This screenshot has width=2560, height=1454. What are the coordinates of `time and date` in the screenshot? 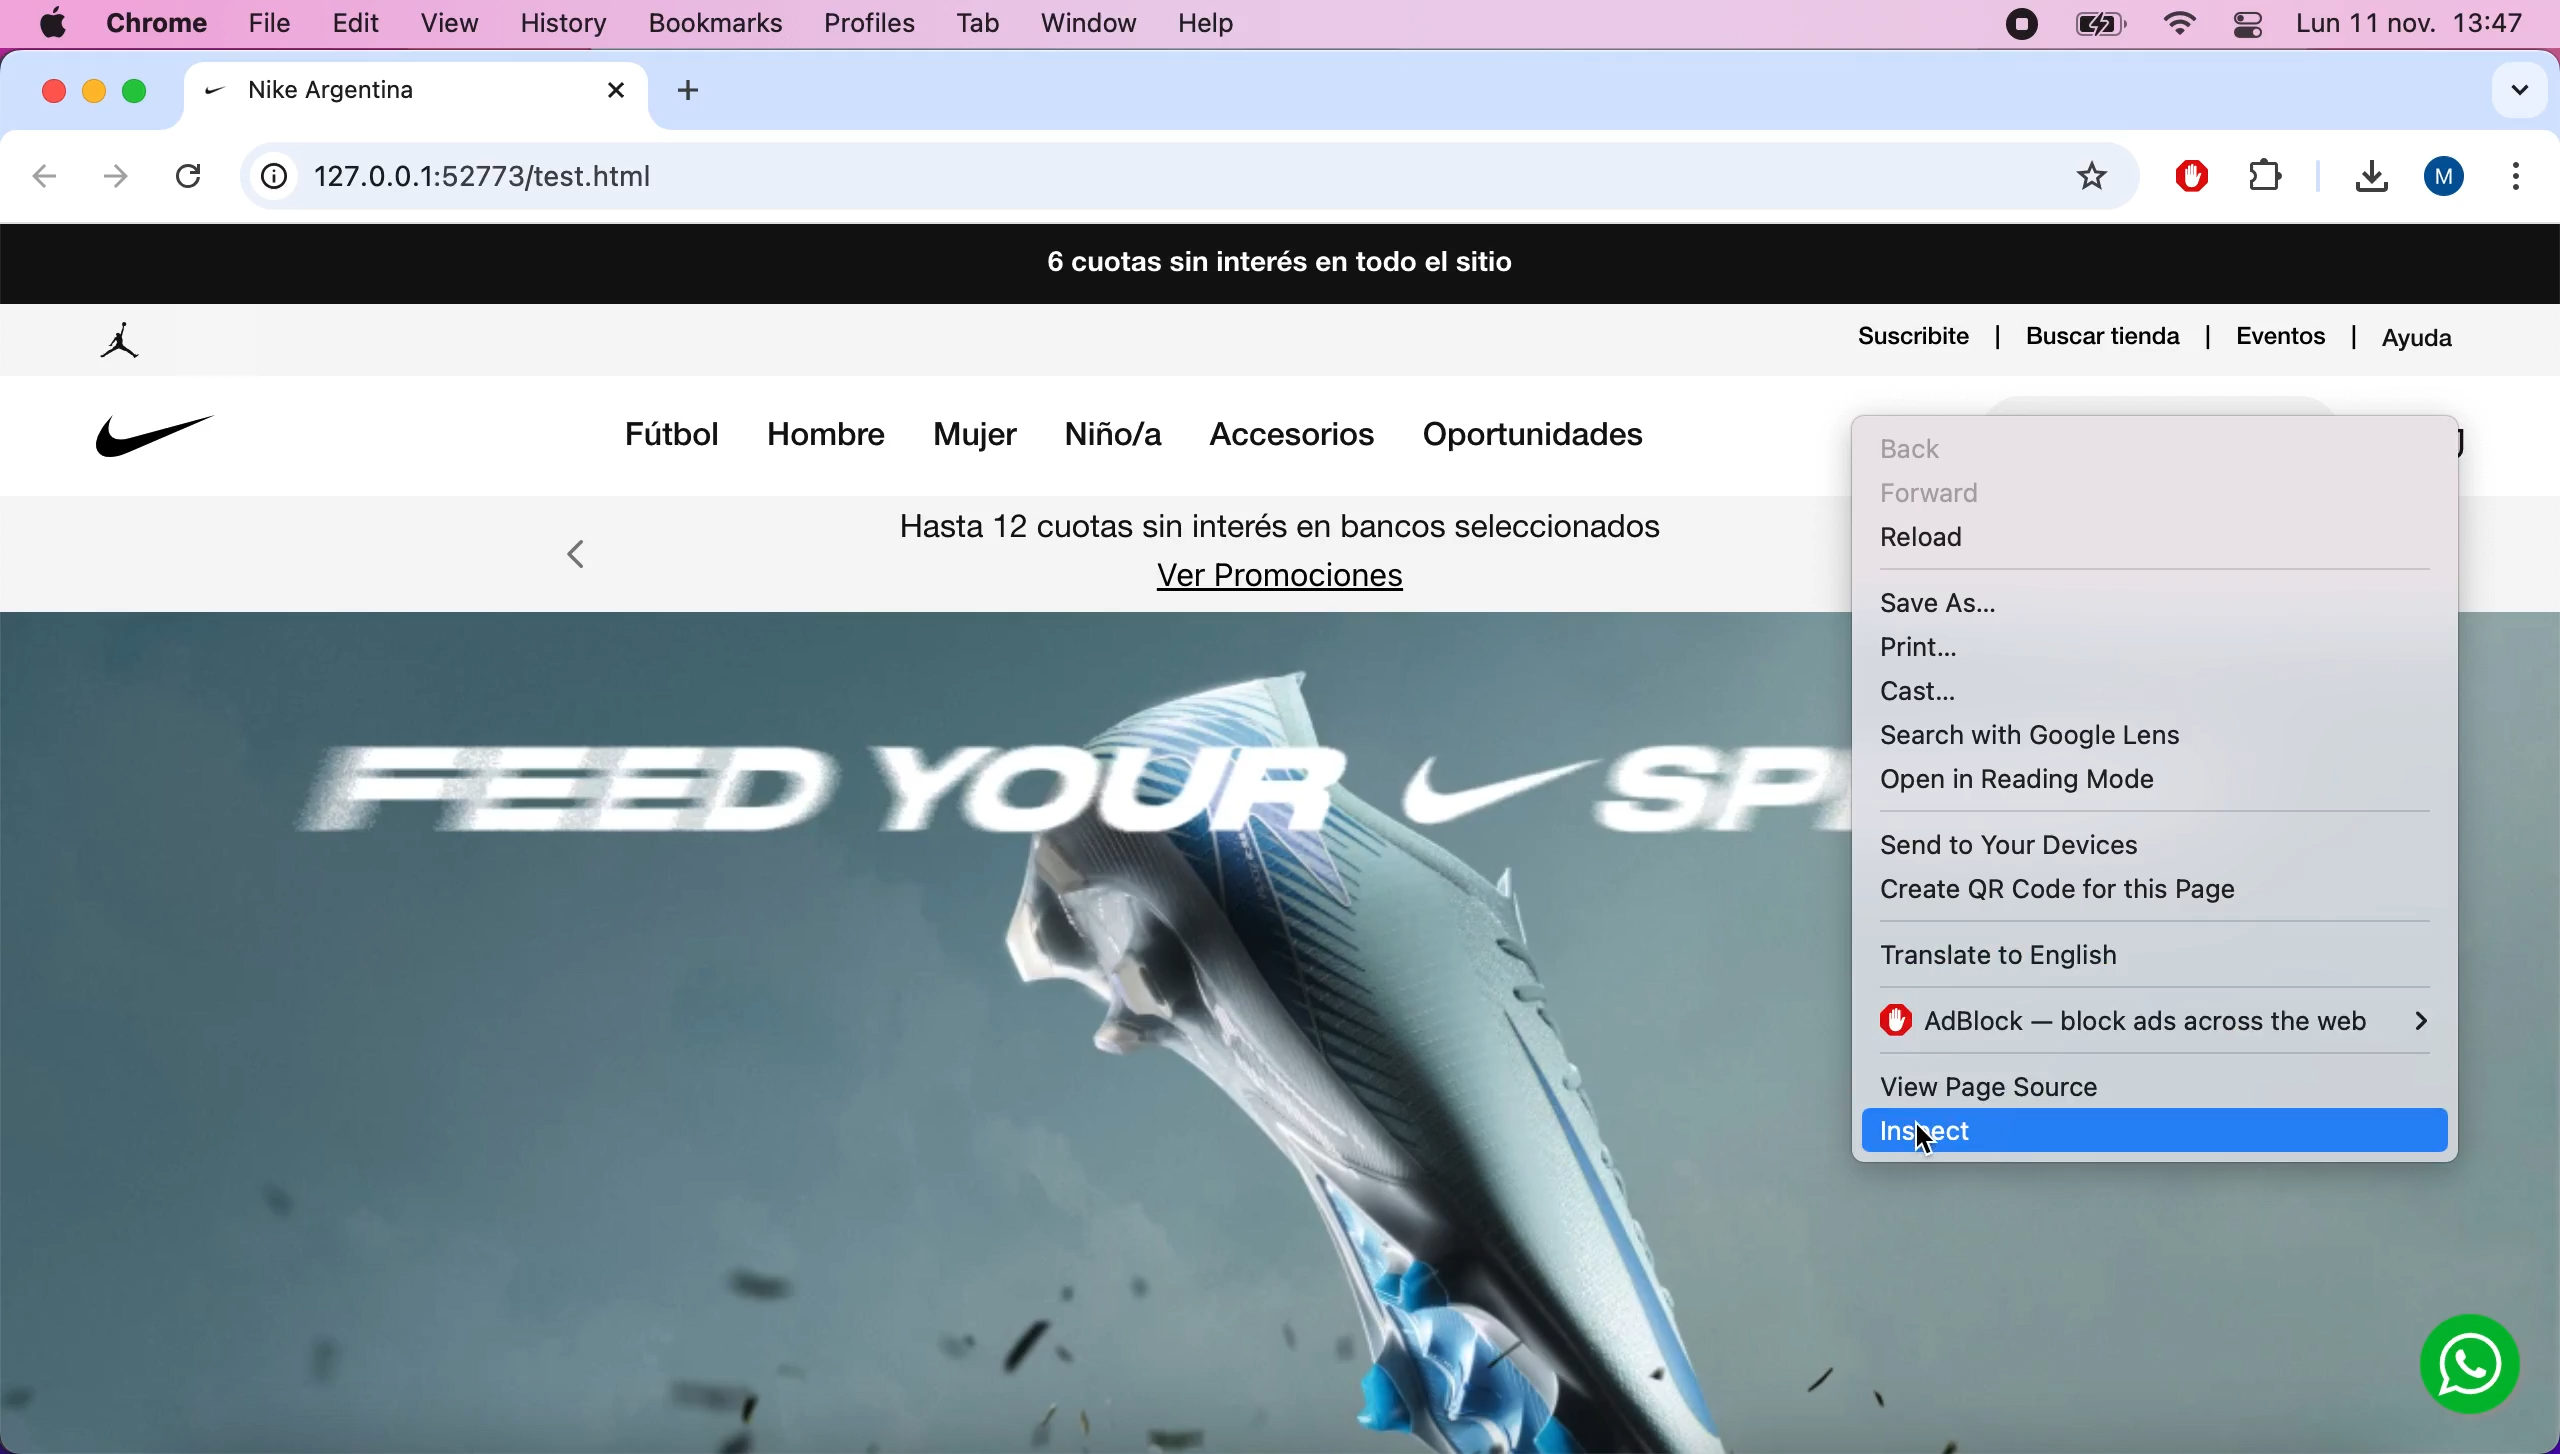 It's located at (2413, 27).